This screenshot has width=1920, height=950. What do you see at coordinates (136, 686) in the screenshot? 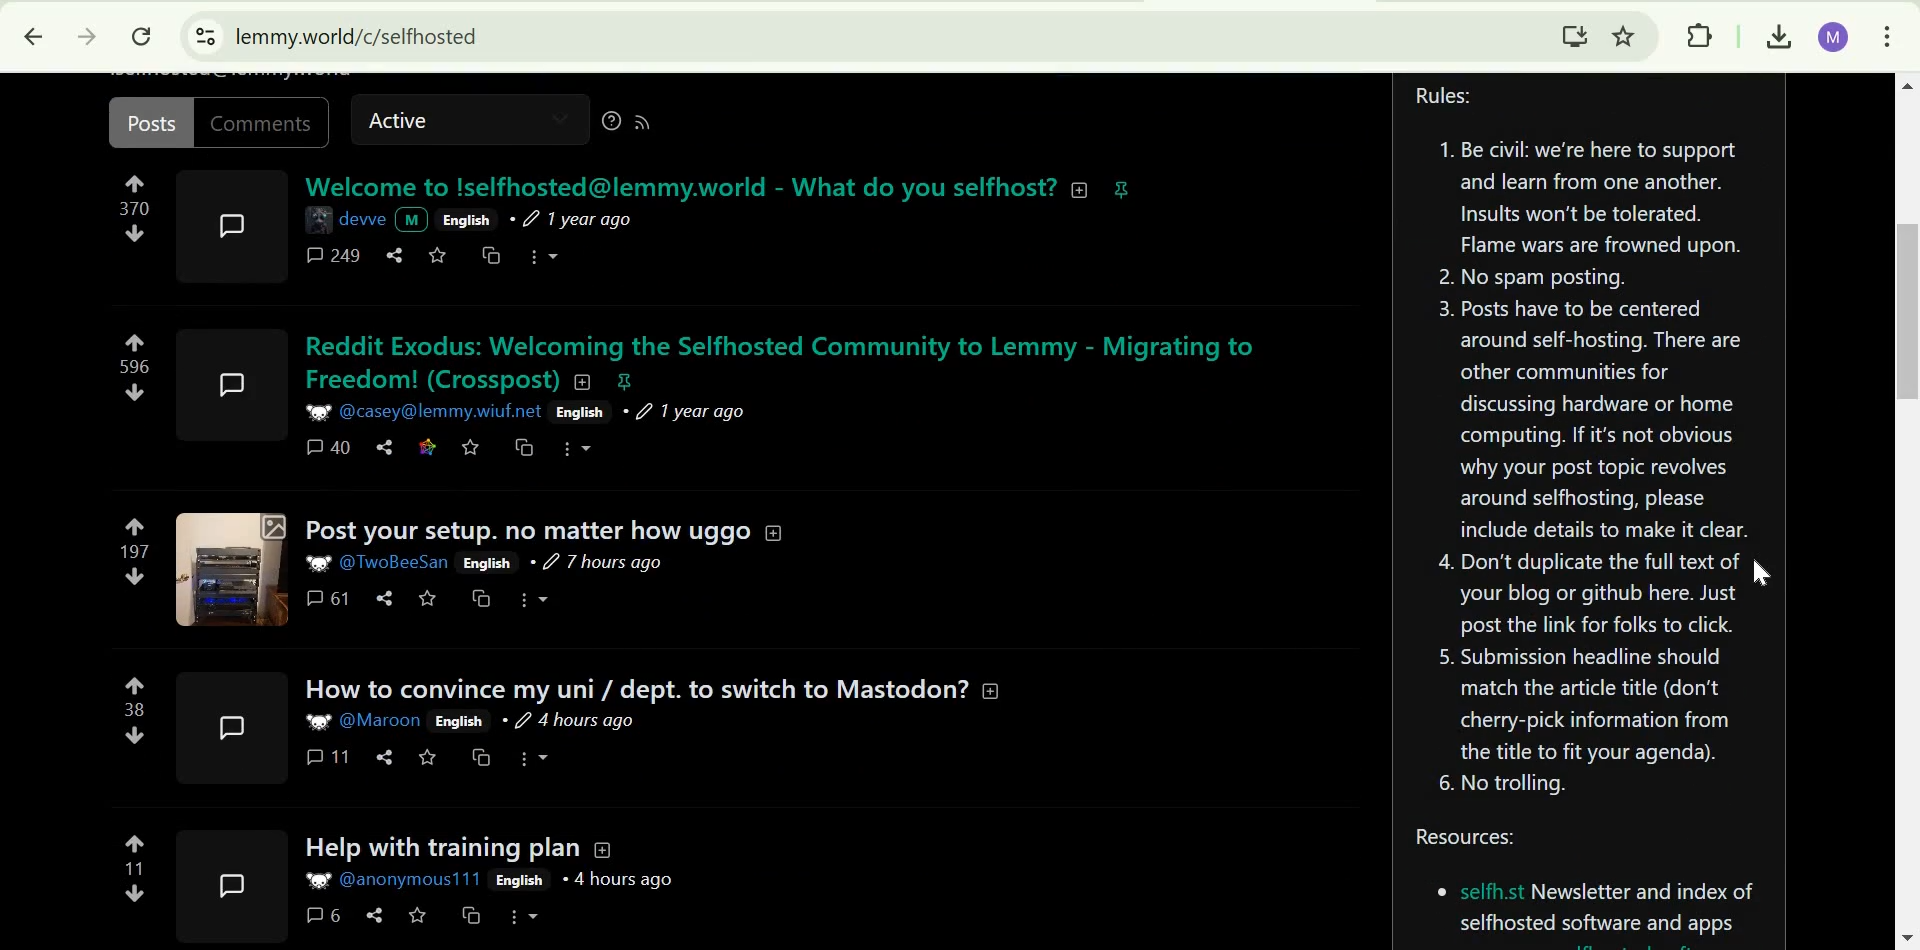
I see `upvote` at bounding box center [136, 686].